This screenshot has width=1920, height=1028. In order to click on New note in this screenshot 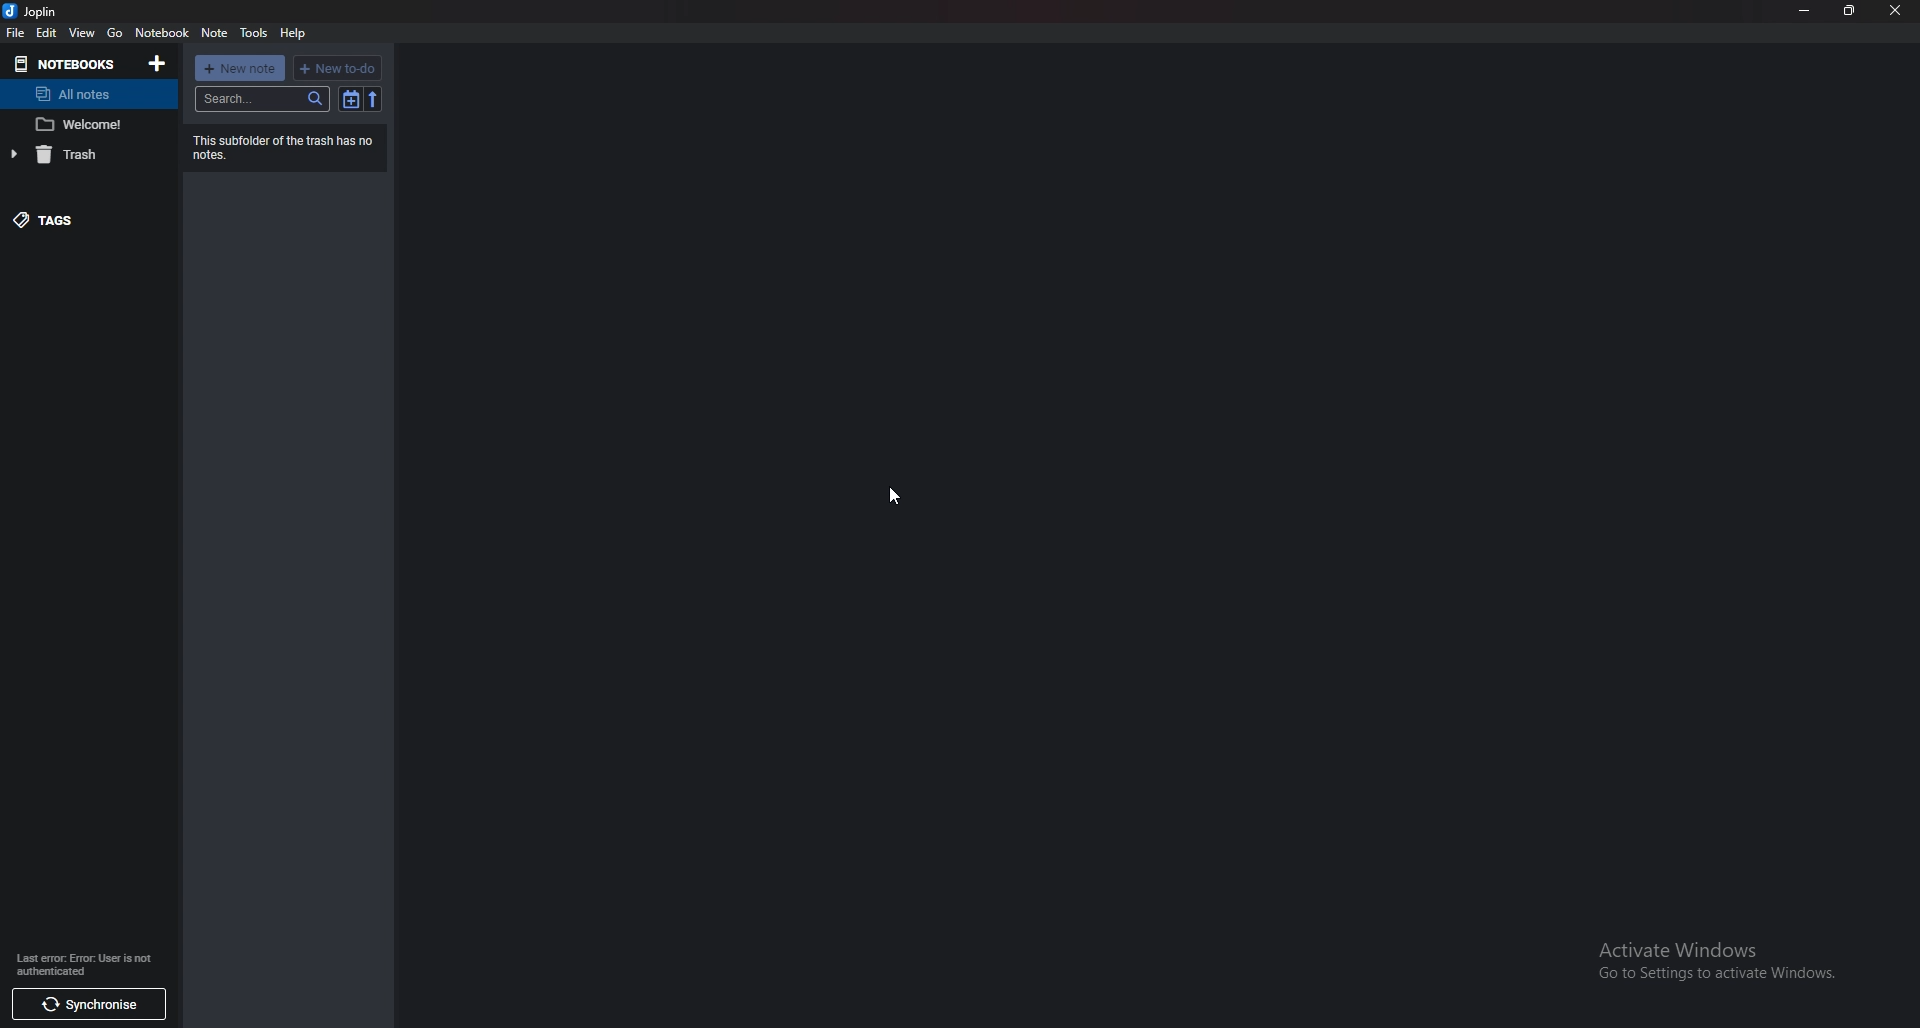, I will do `click(240, 68)`.